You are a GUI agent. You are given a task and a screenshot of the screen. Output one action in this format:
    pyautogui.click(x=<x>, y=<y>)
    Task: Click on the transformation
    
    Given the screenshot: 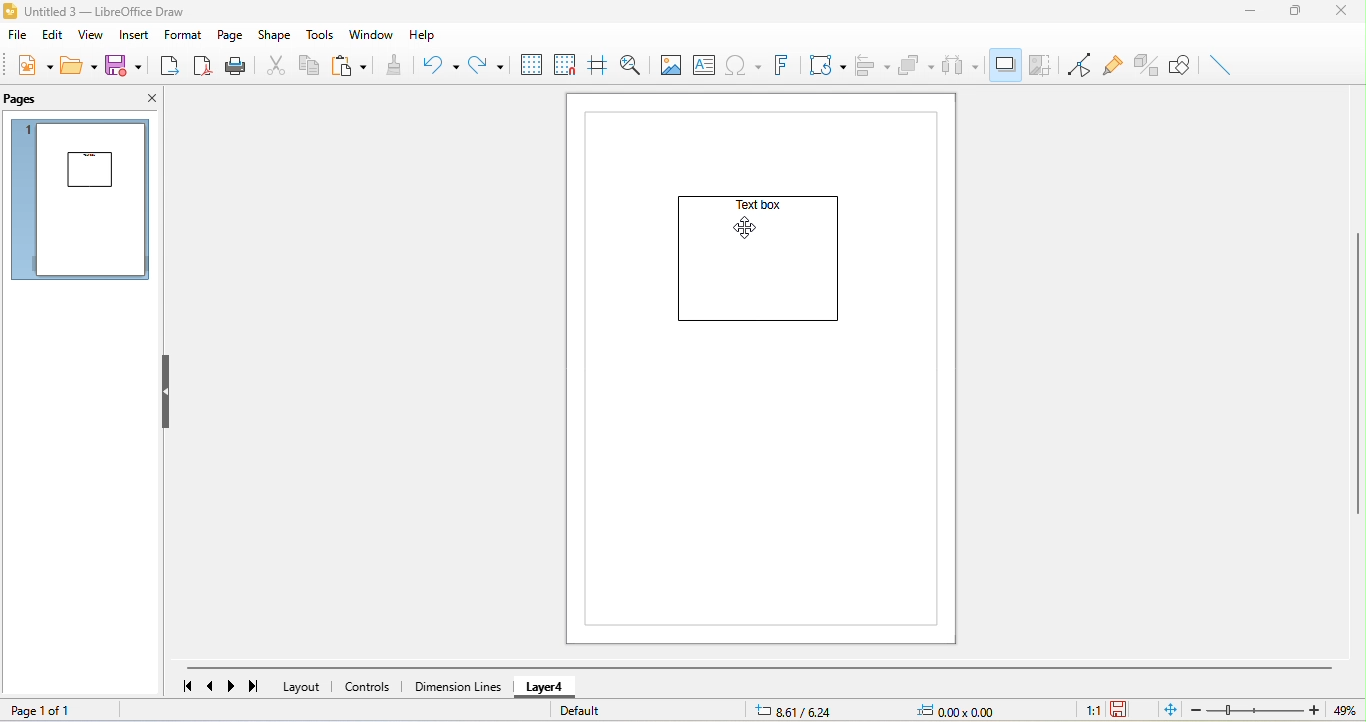 What is the action you would take?
    pyautogui.click(x=827, y=64)
    